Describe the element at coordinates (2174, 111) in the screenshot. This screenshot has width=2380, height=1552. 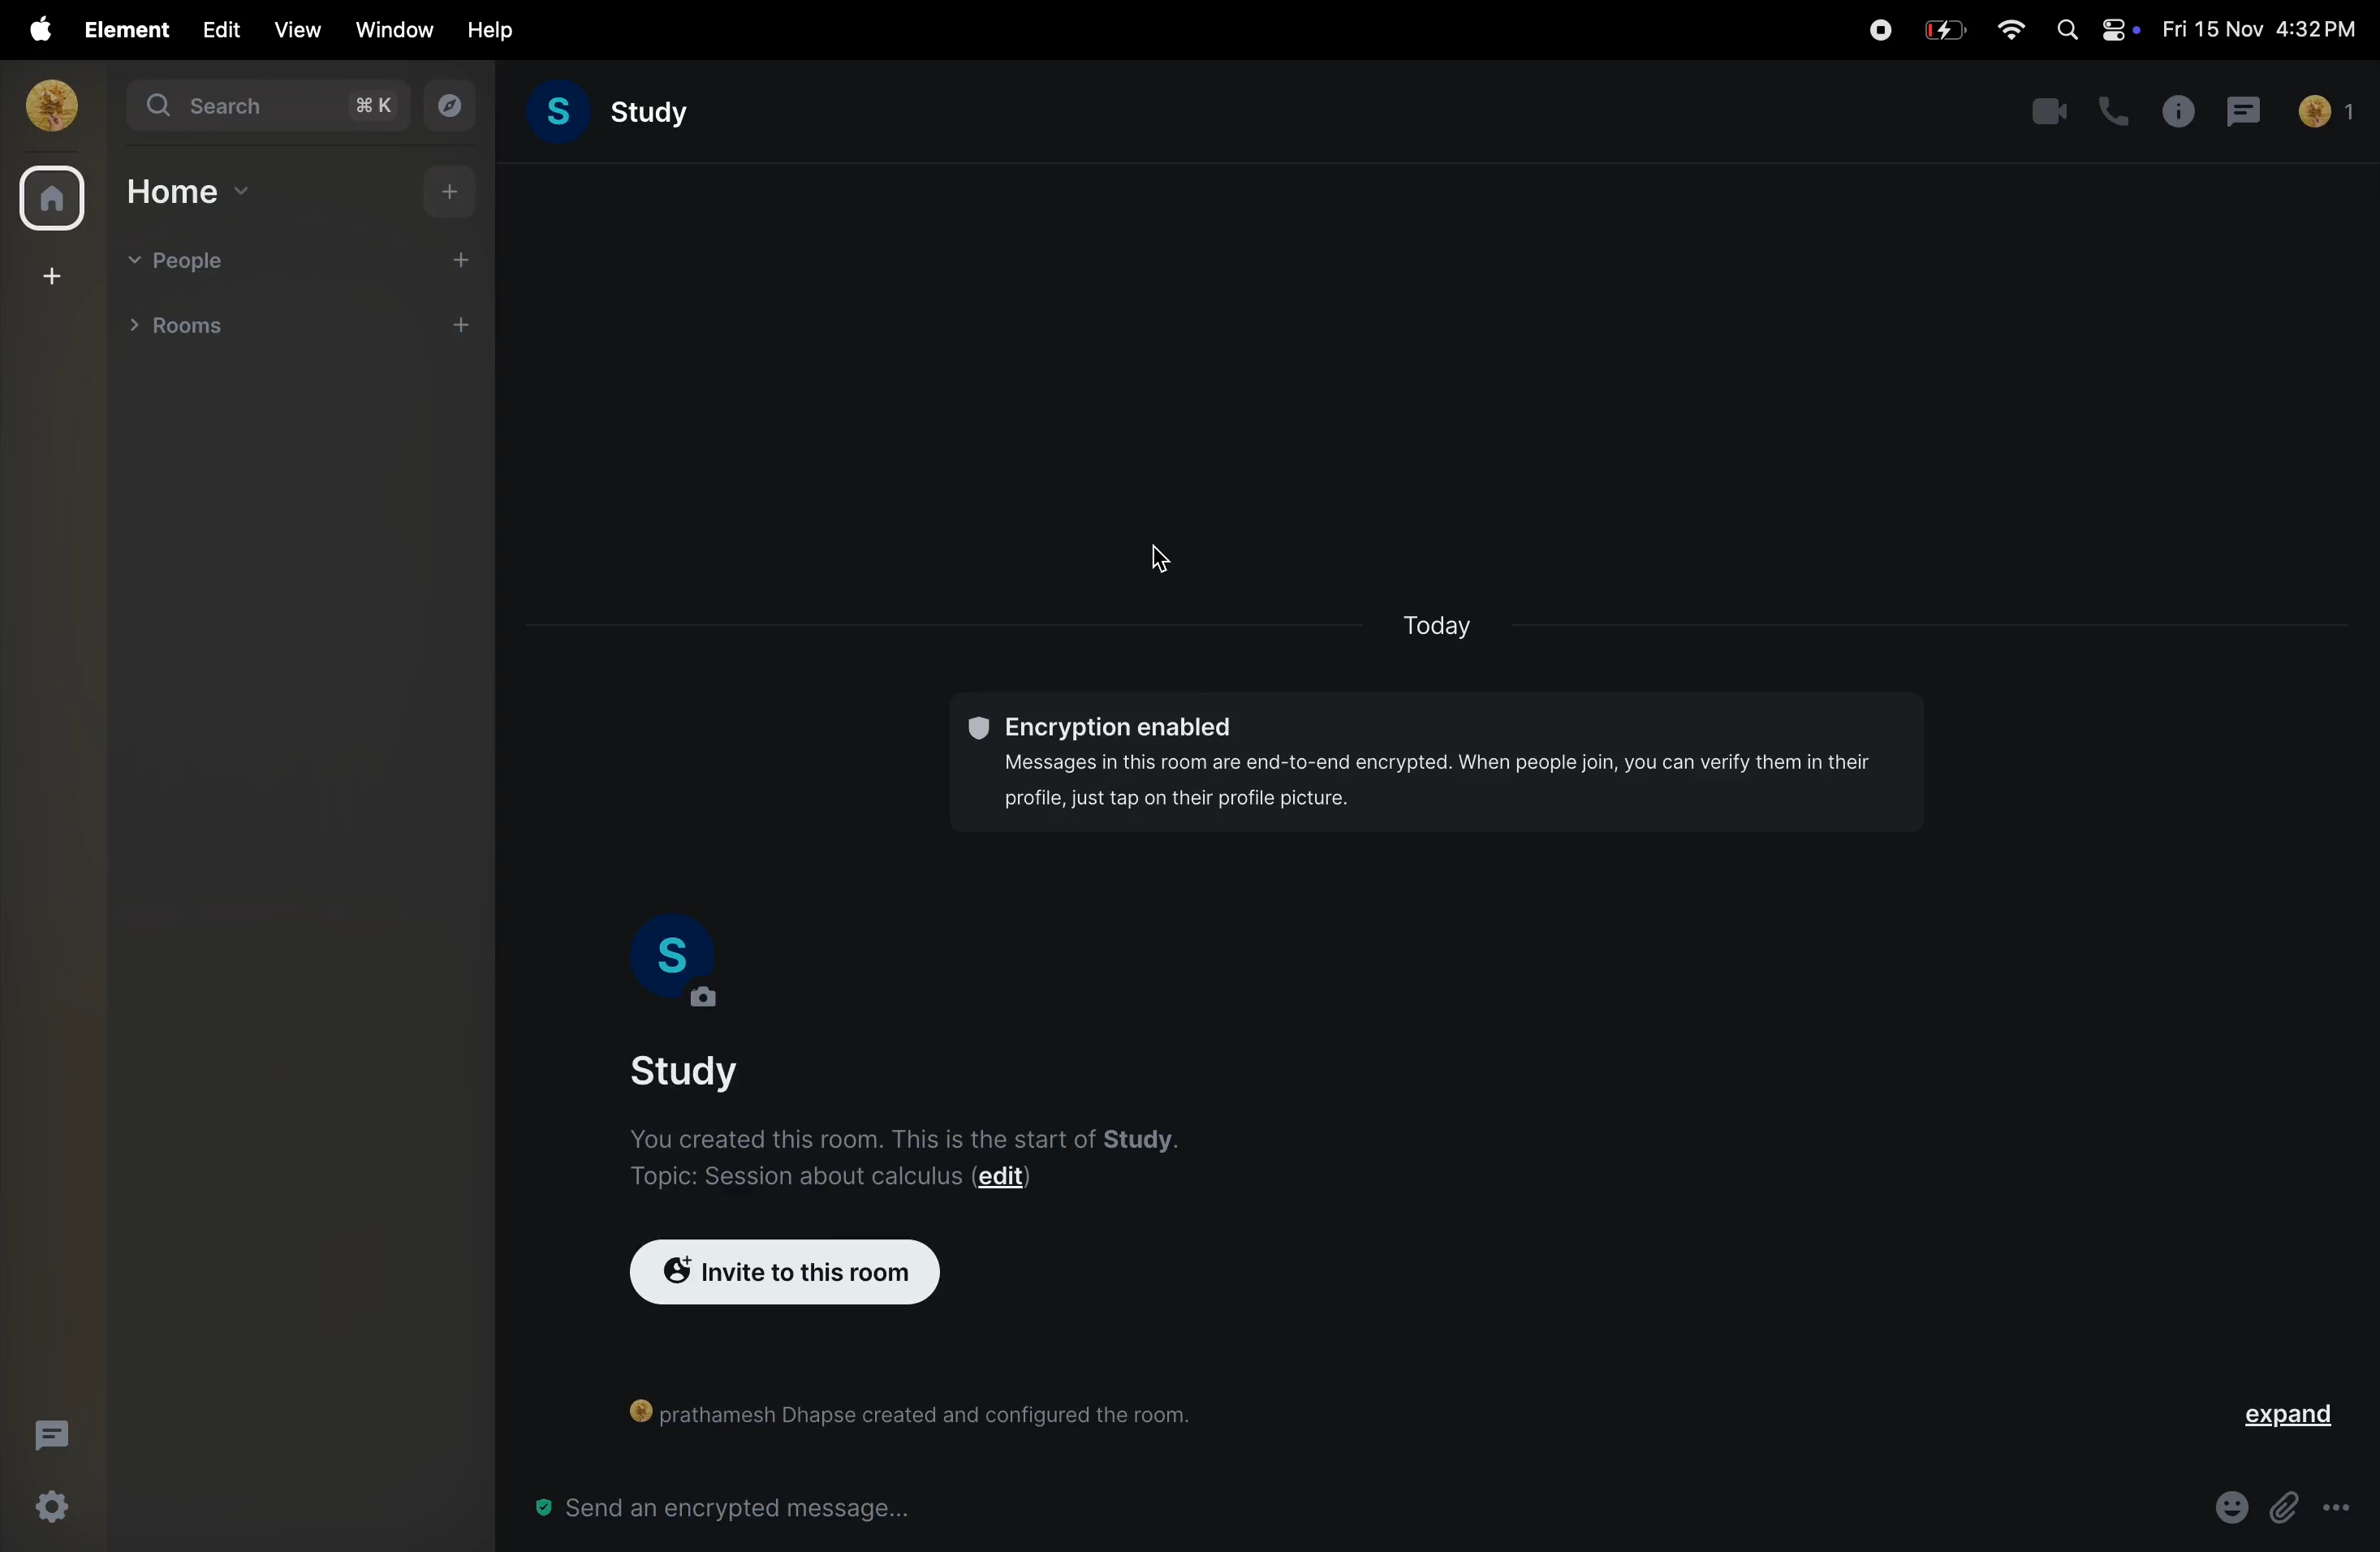
I see `info` at that location.